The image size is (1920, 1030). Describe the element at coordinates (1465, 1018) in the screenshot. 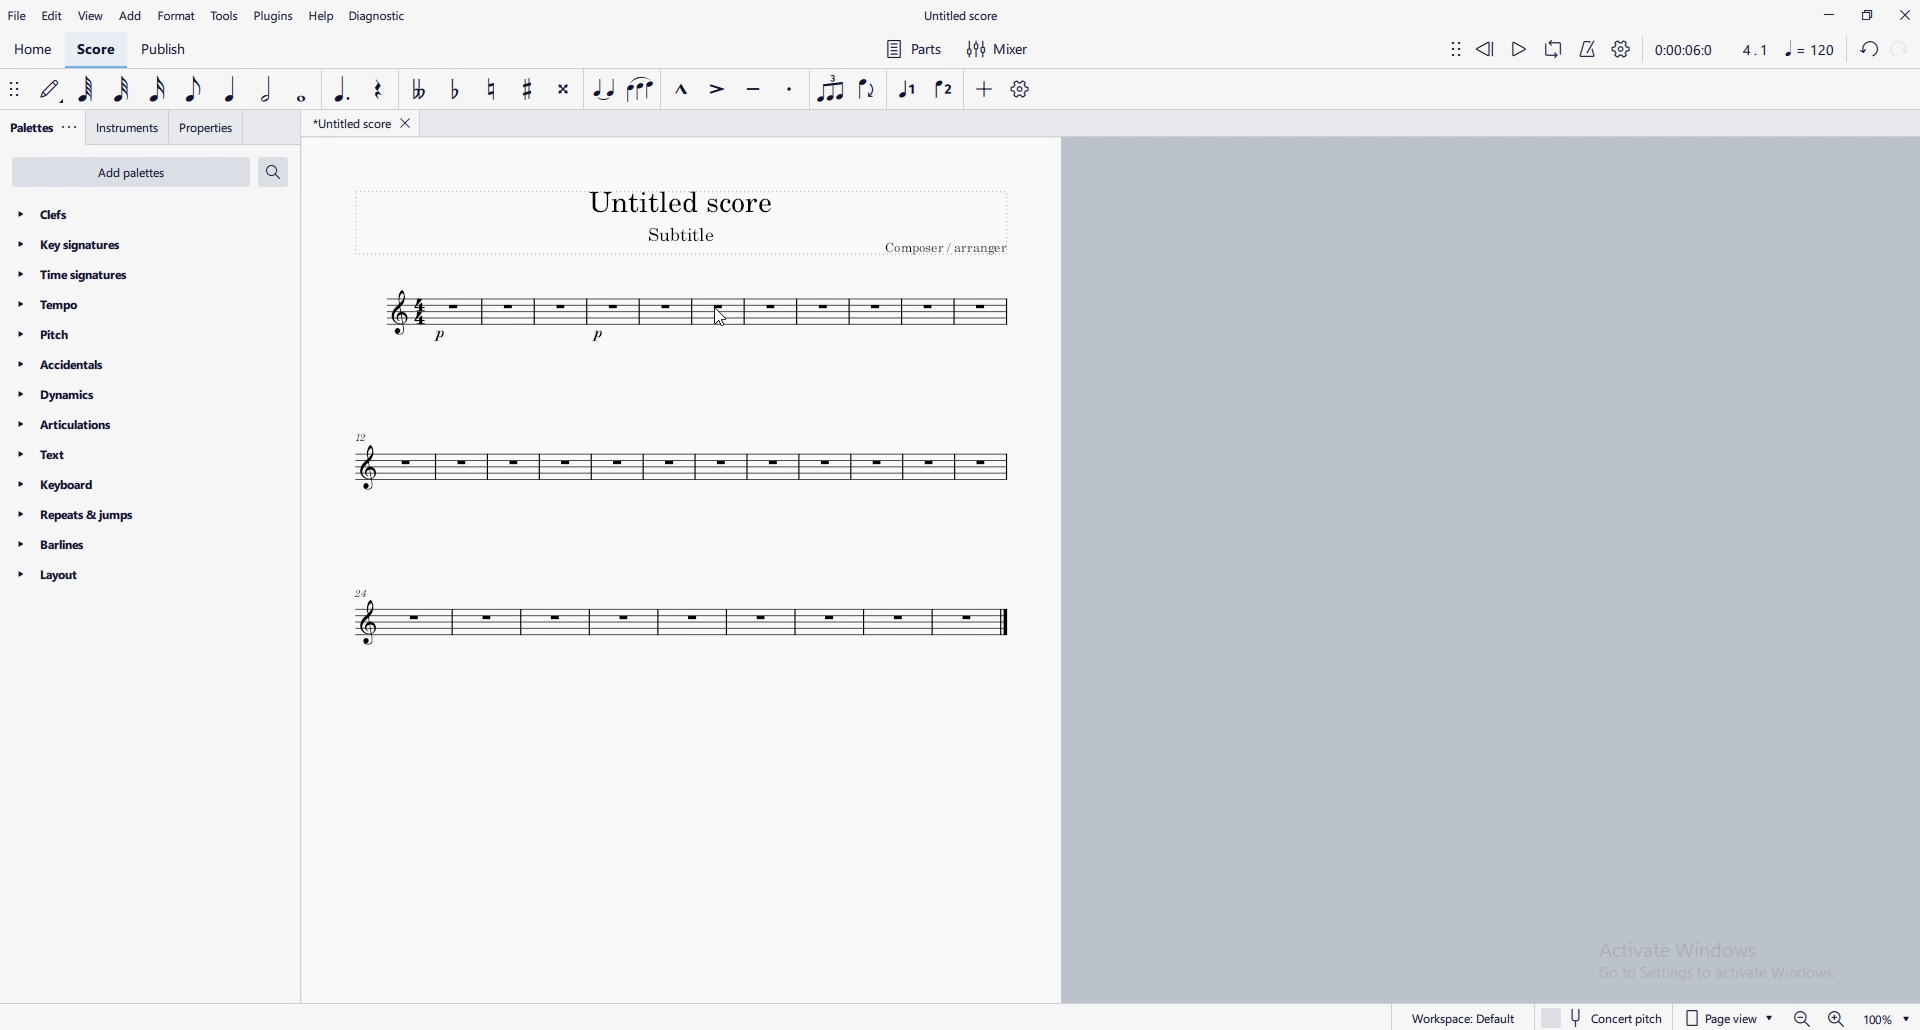

I see `workspace default` at that location.